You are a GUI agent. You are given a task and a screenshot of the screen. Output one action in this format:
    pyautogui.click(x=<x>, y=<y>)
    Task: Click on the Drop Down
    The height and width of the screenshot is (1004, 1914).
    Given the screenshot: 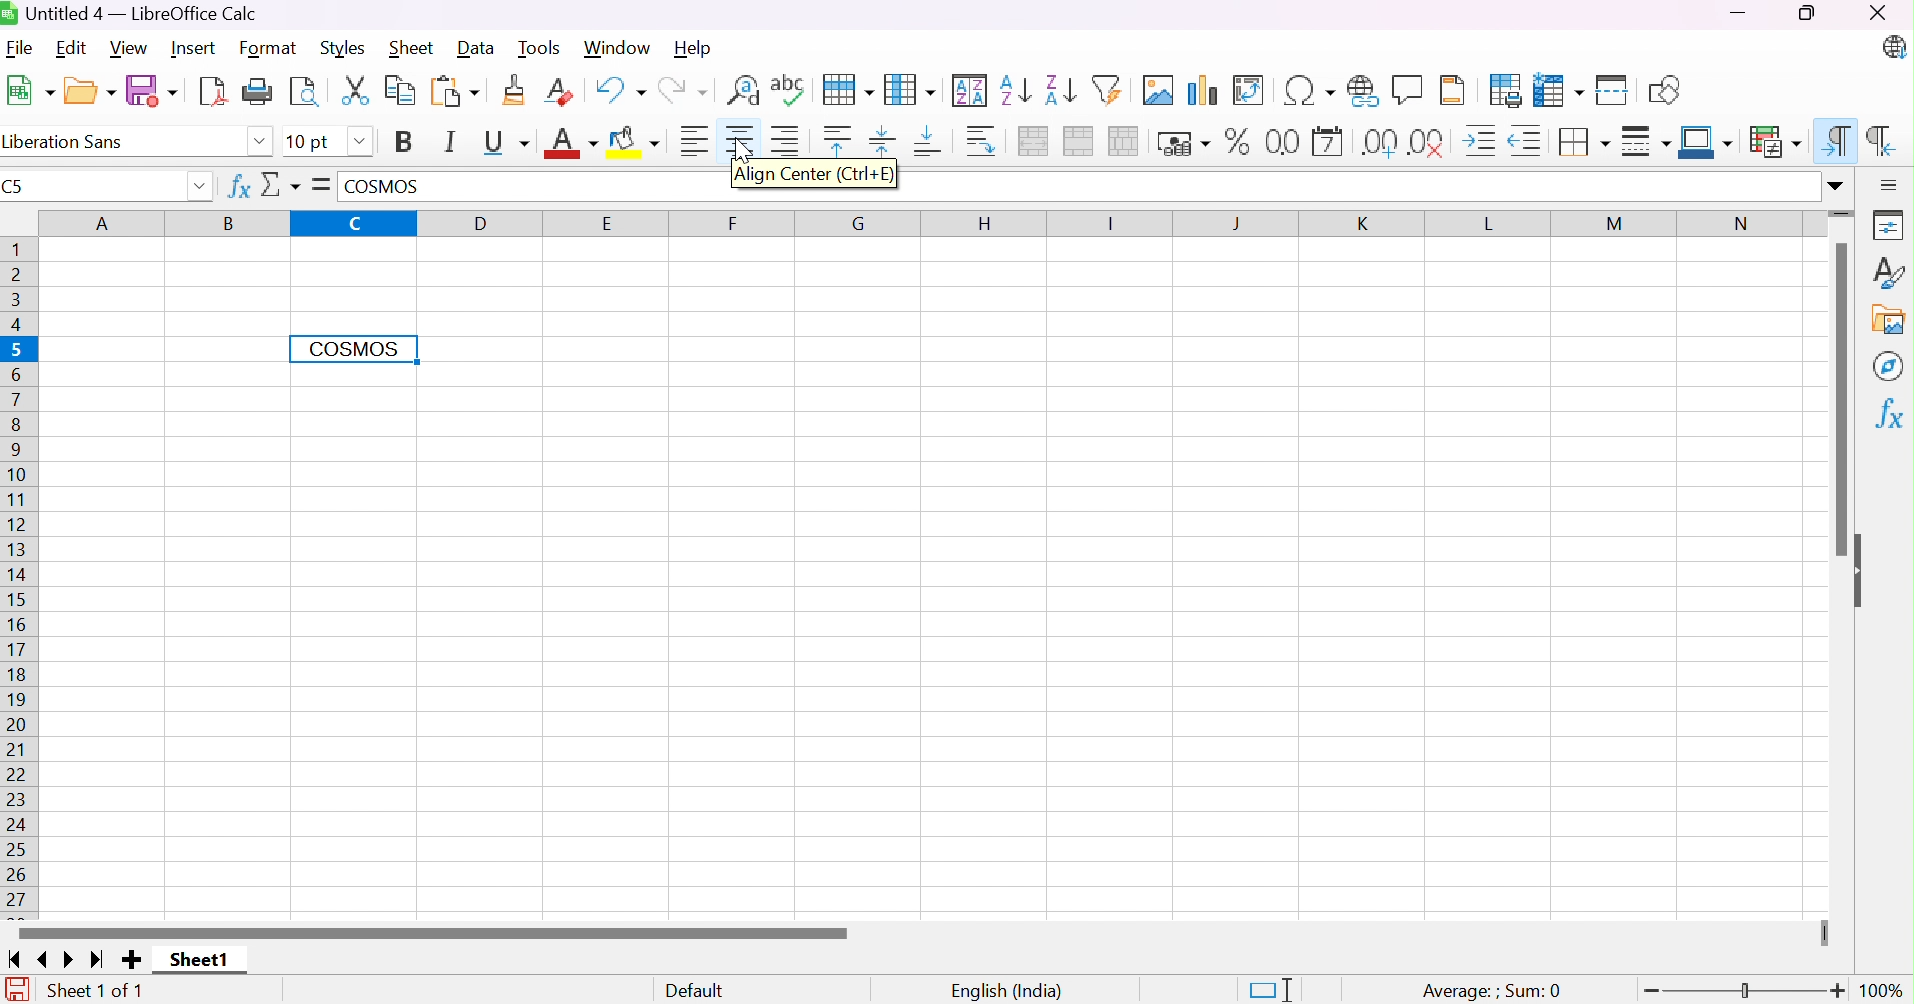 What is the action you would take?
    pyautogui.click(x=199, y=186)
    